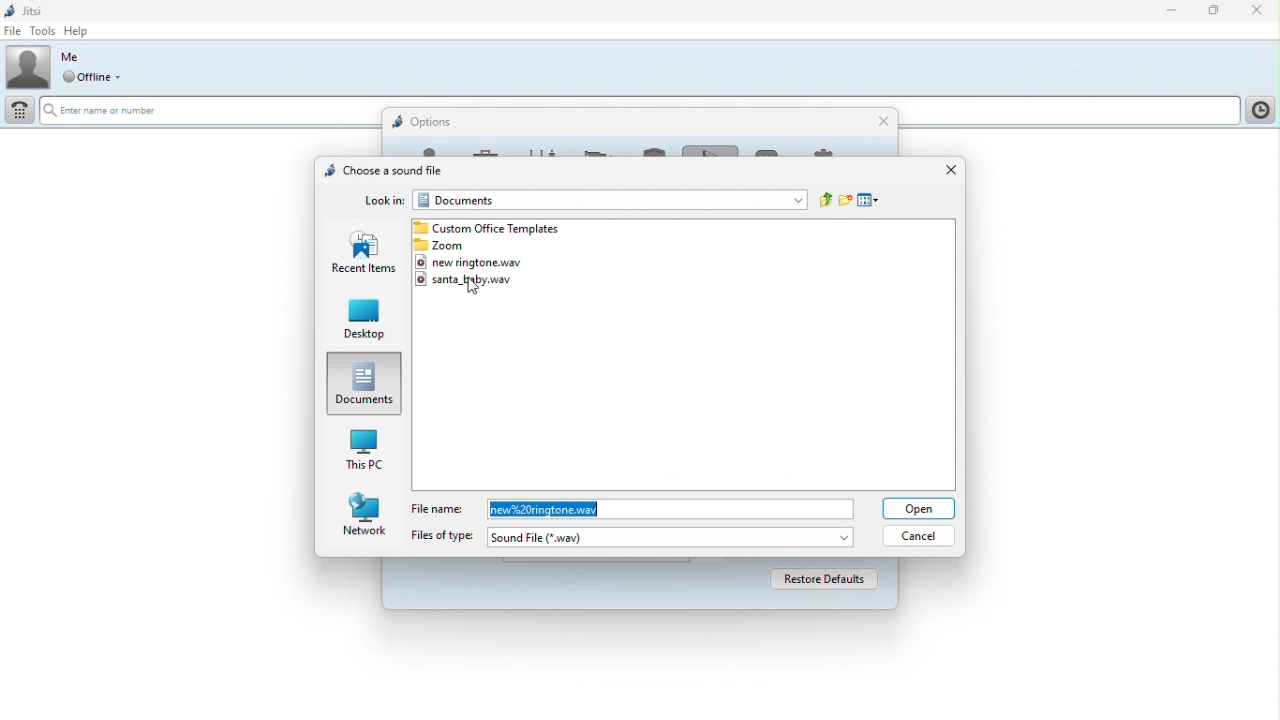 This screenshot has width=1280, height=720. I want to click on Network, so click(366, 513).